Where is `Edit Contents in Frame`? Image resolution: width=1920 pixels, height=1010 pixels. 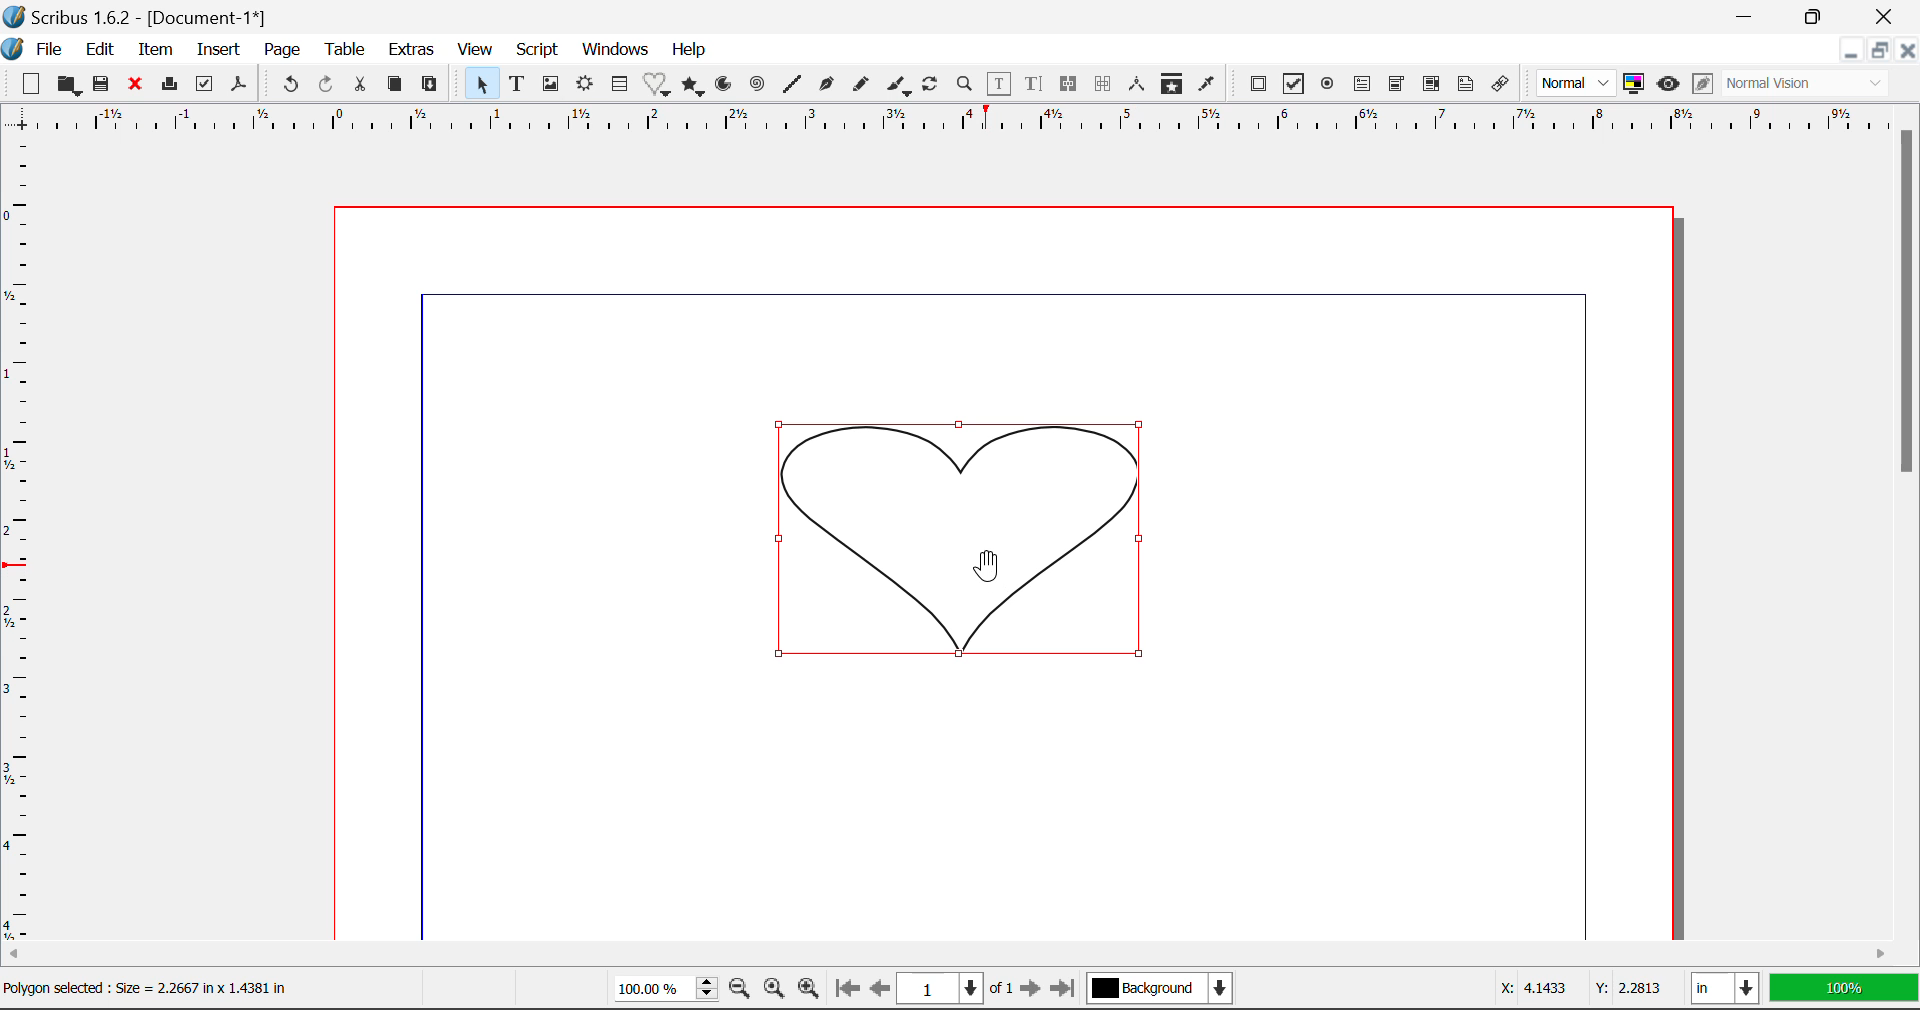 Edit Contents in Frame is located at coordinates (1001, 84).